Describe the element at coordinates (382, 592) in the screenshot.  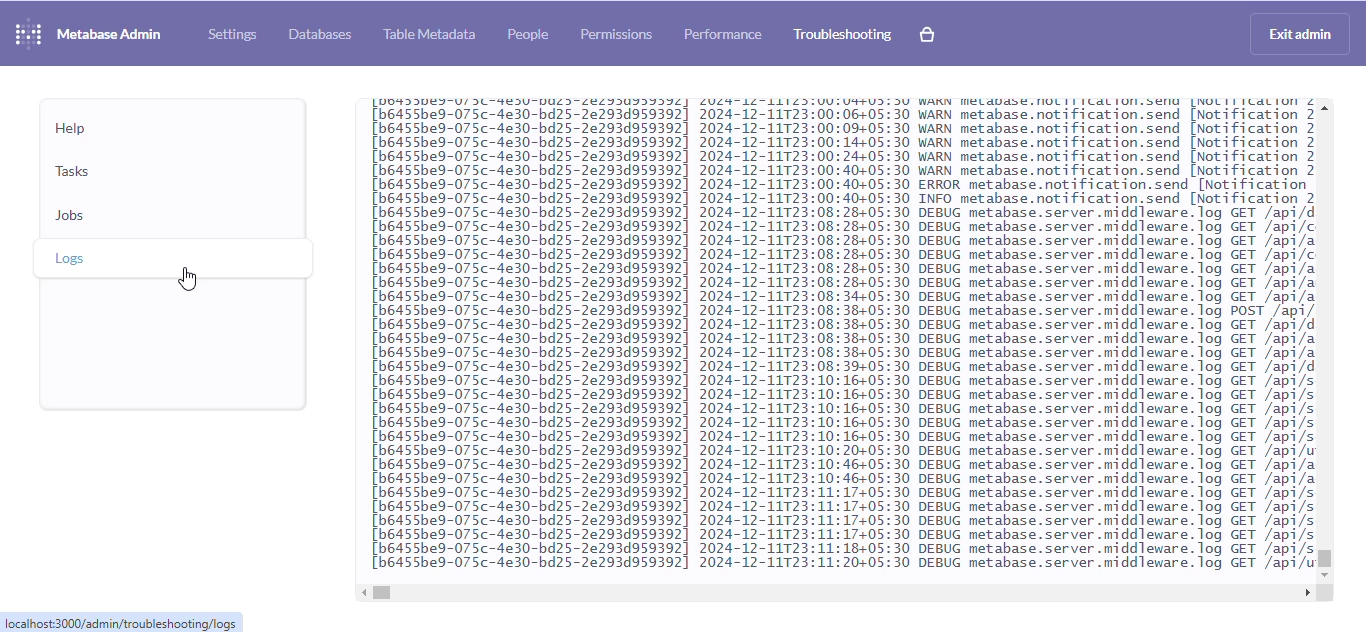
I see `horizontal scroll bar` at that location.